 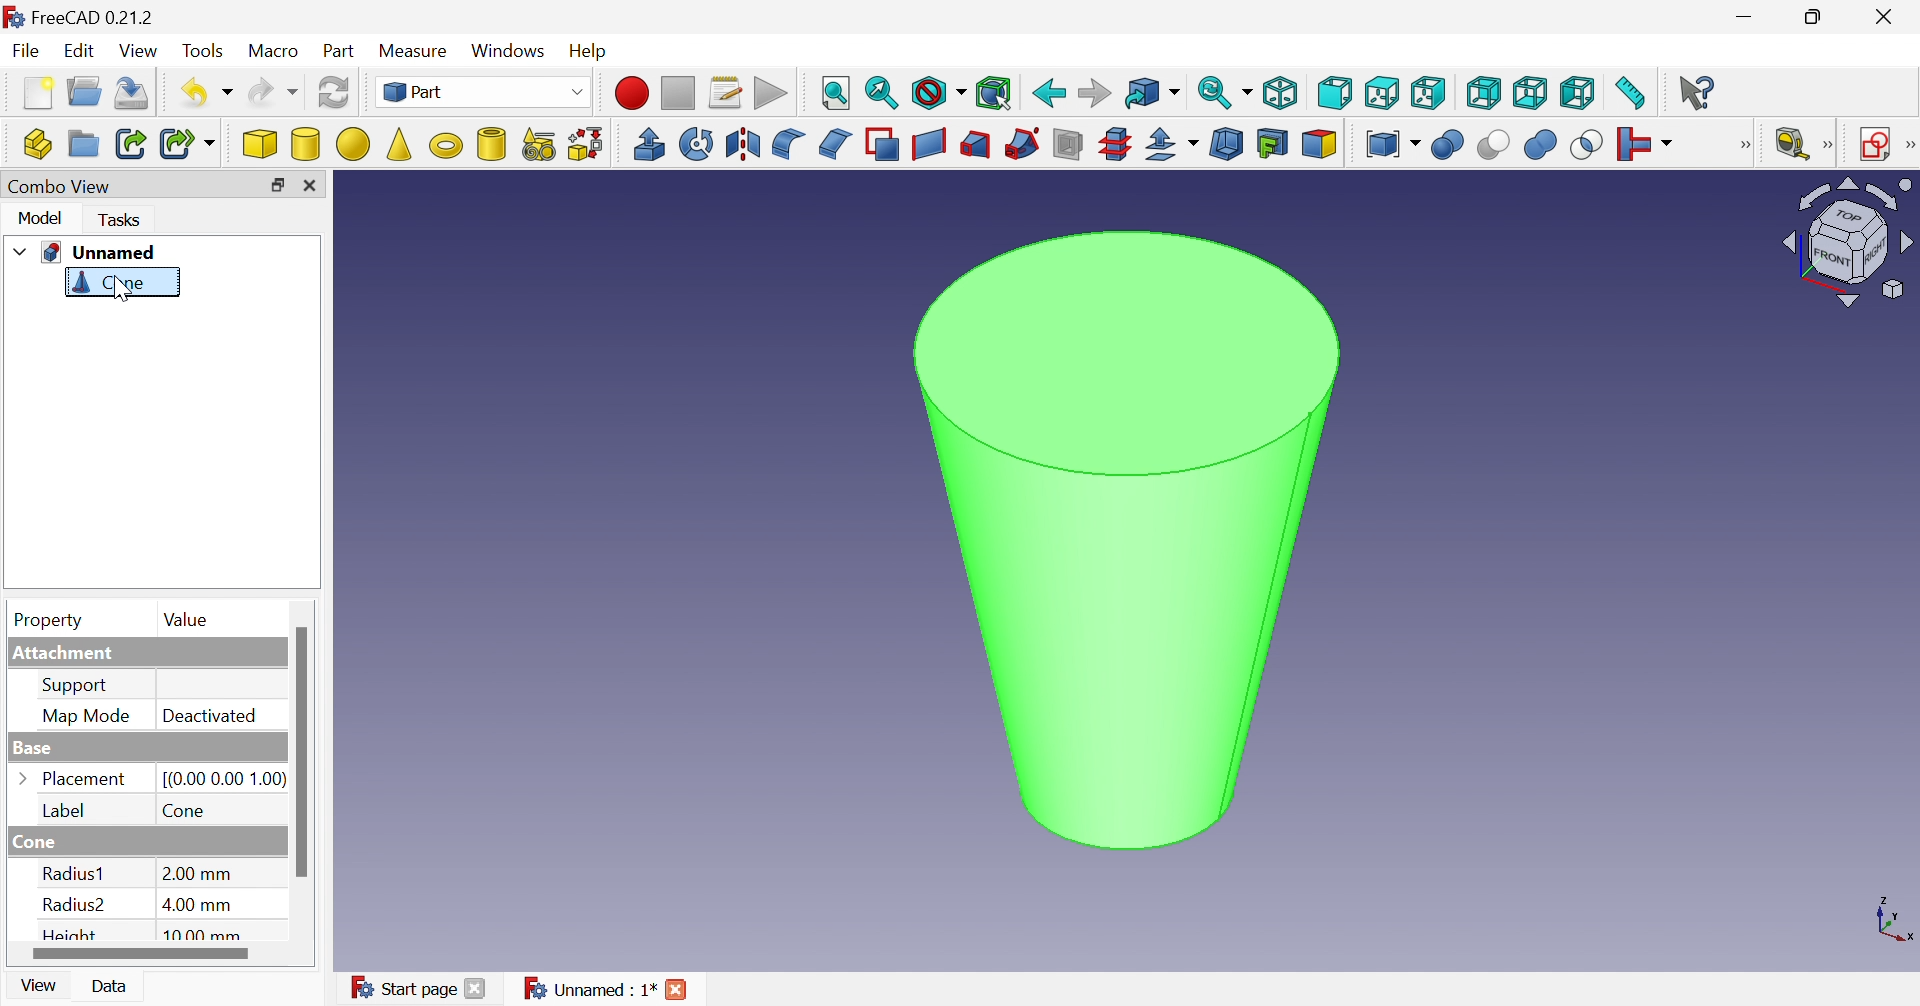 What do you see at coordinates (189, 145) in the screenshot?
I see `Male sub-link` at bounding box center [189, 145].